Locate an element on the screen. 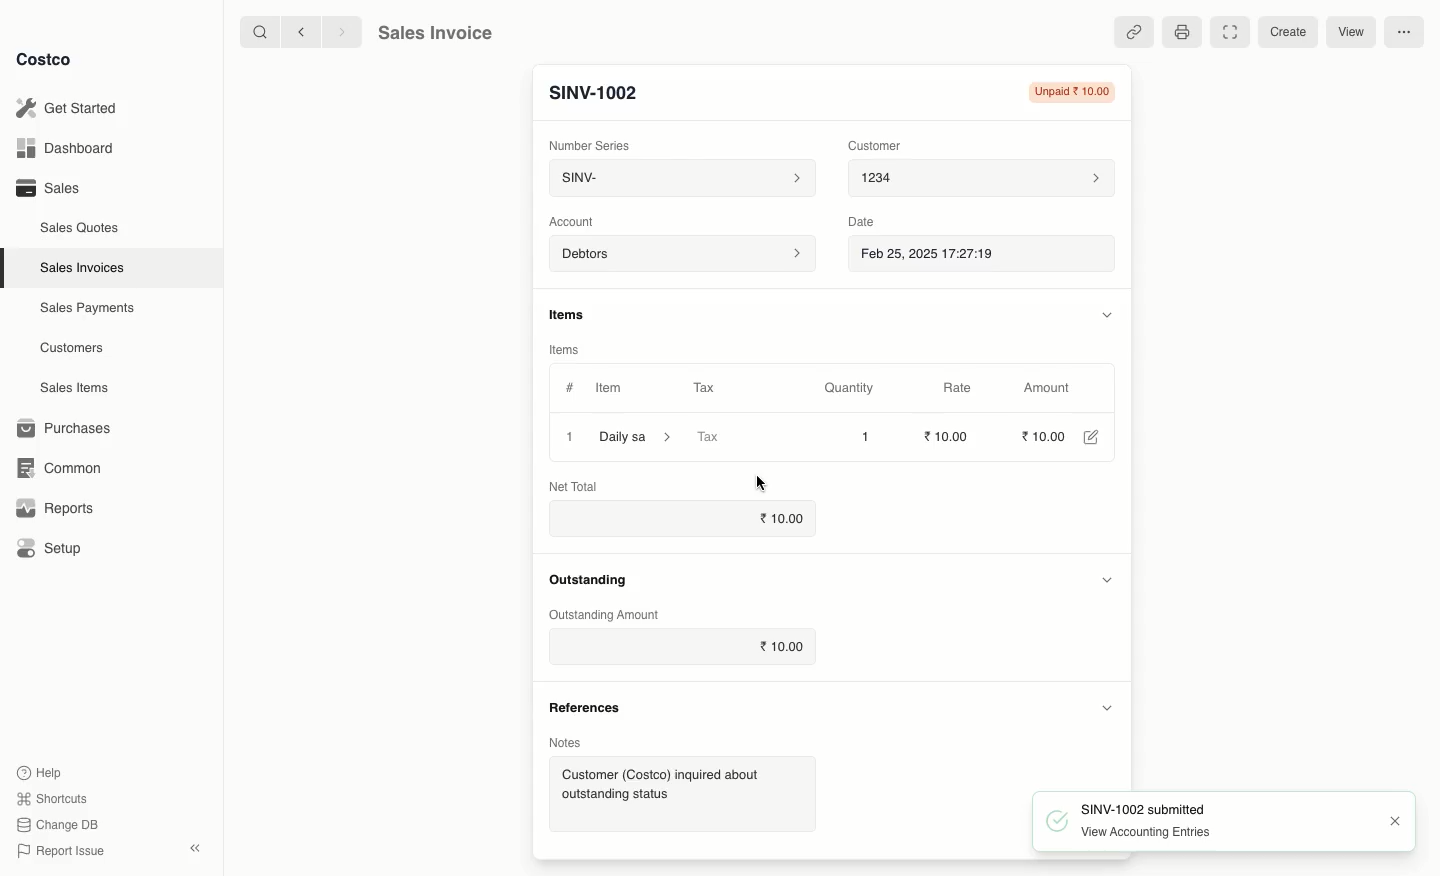 The height and width of the screenshot is (876, 1440). Edit is located at coordinates (1090, 437).